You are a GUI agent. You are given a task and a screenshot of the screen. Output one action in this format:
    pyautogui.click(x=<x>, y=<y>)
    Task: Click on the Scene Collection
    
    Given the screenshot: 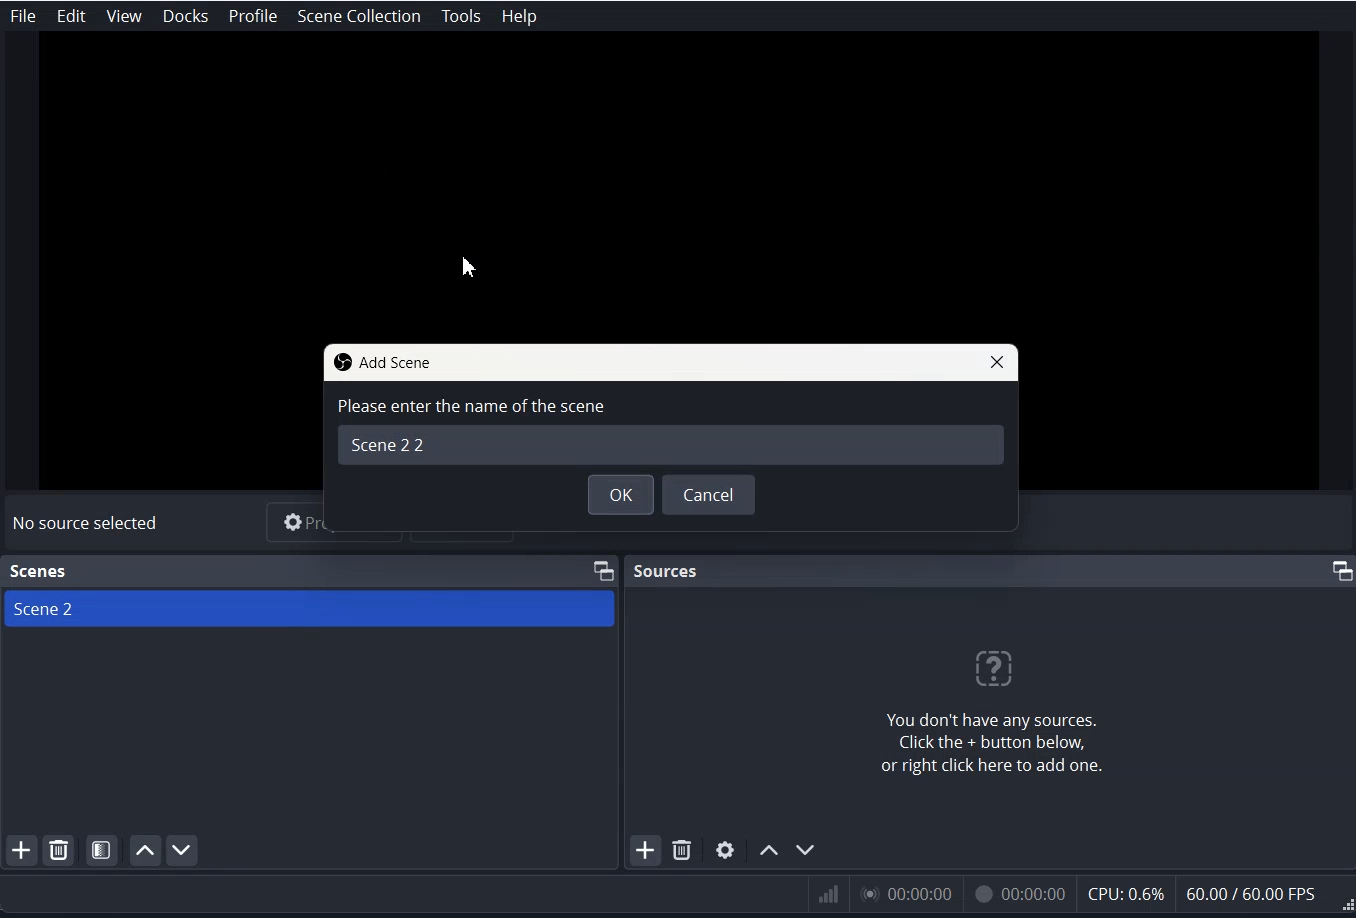 What is the action you would take?
    pyautogui.click(x=357, y=16)
    